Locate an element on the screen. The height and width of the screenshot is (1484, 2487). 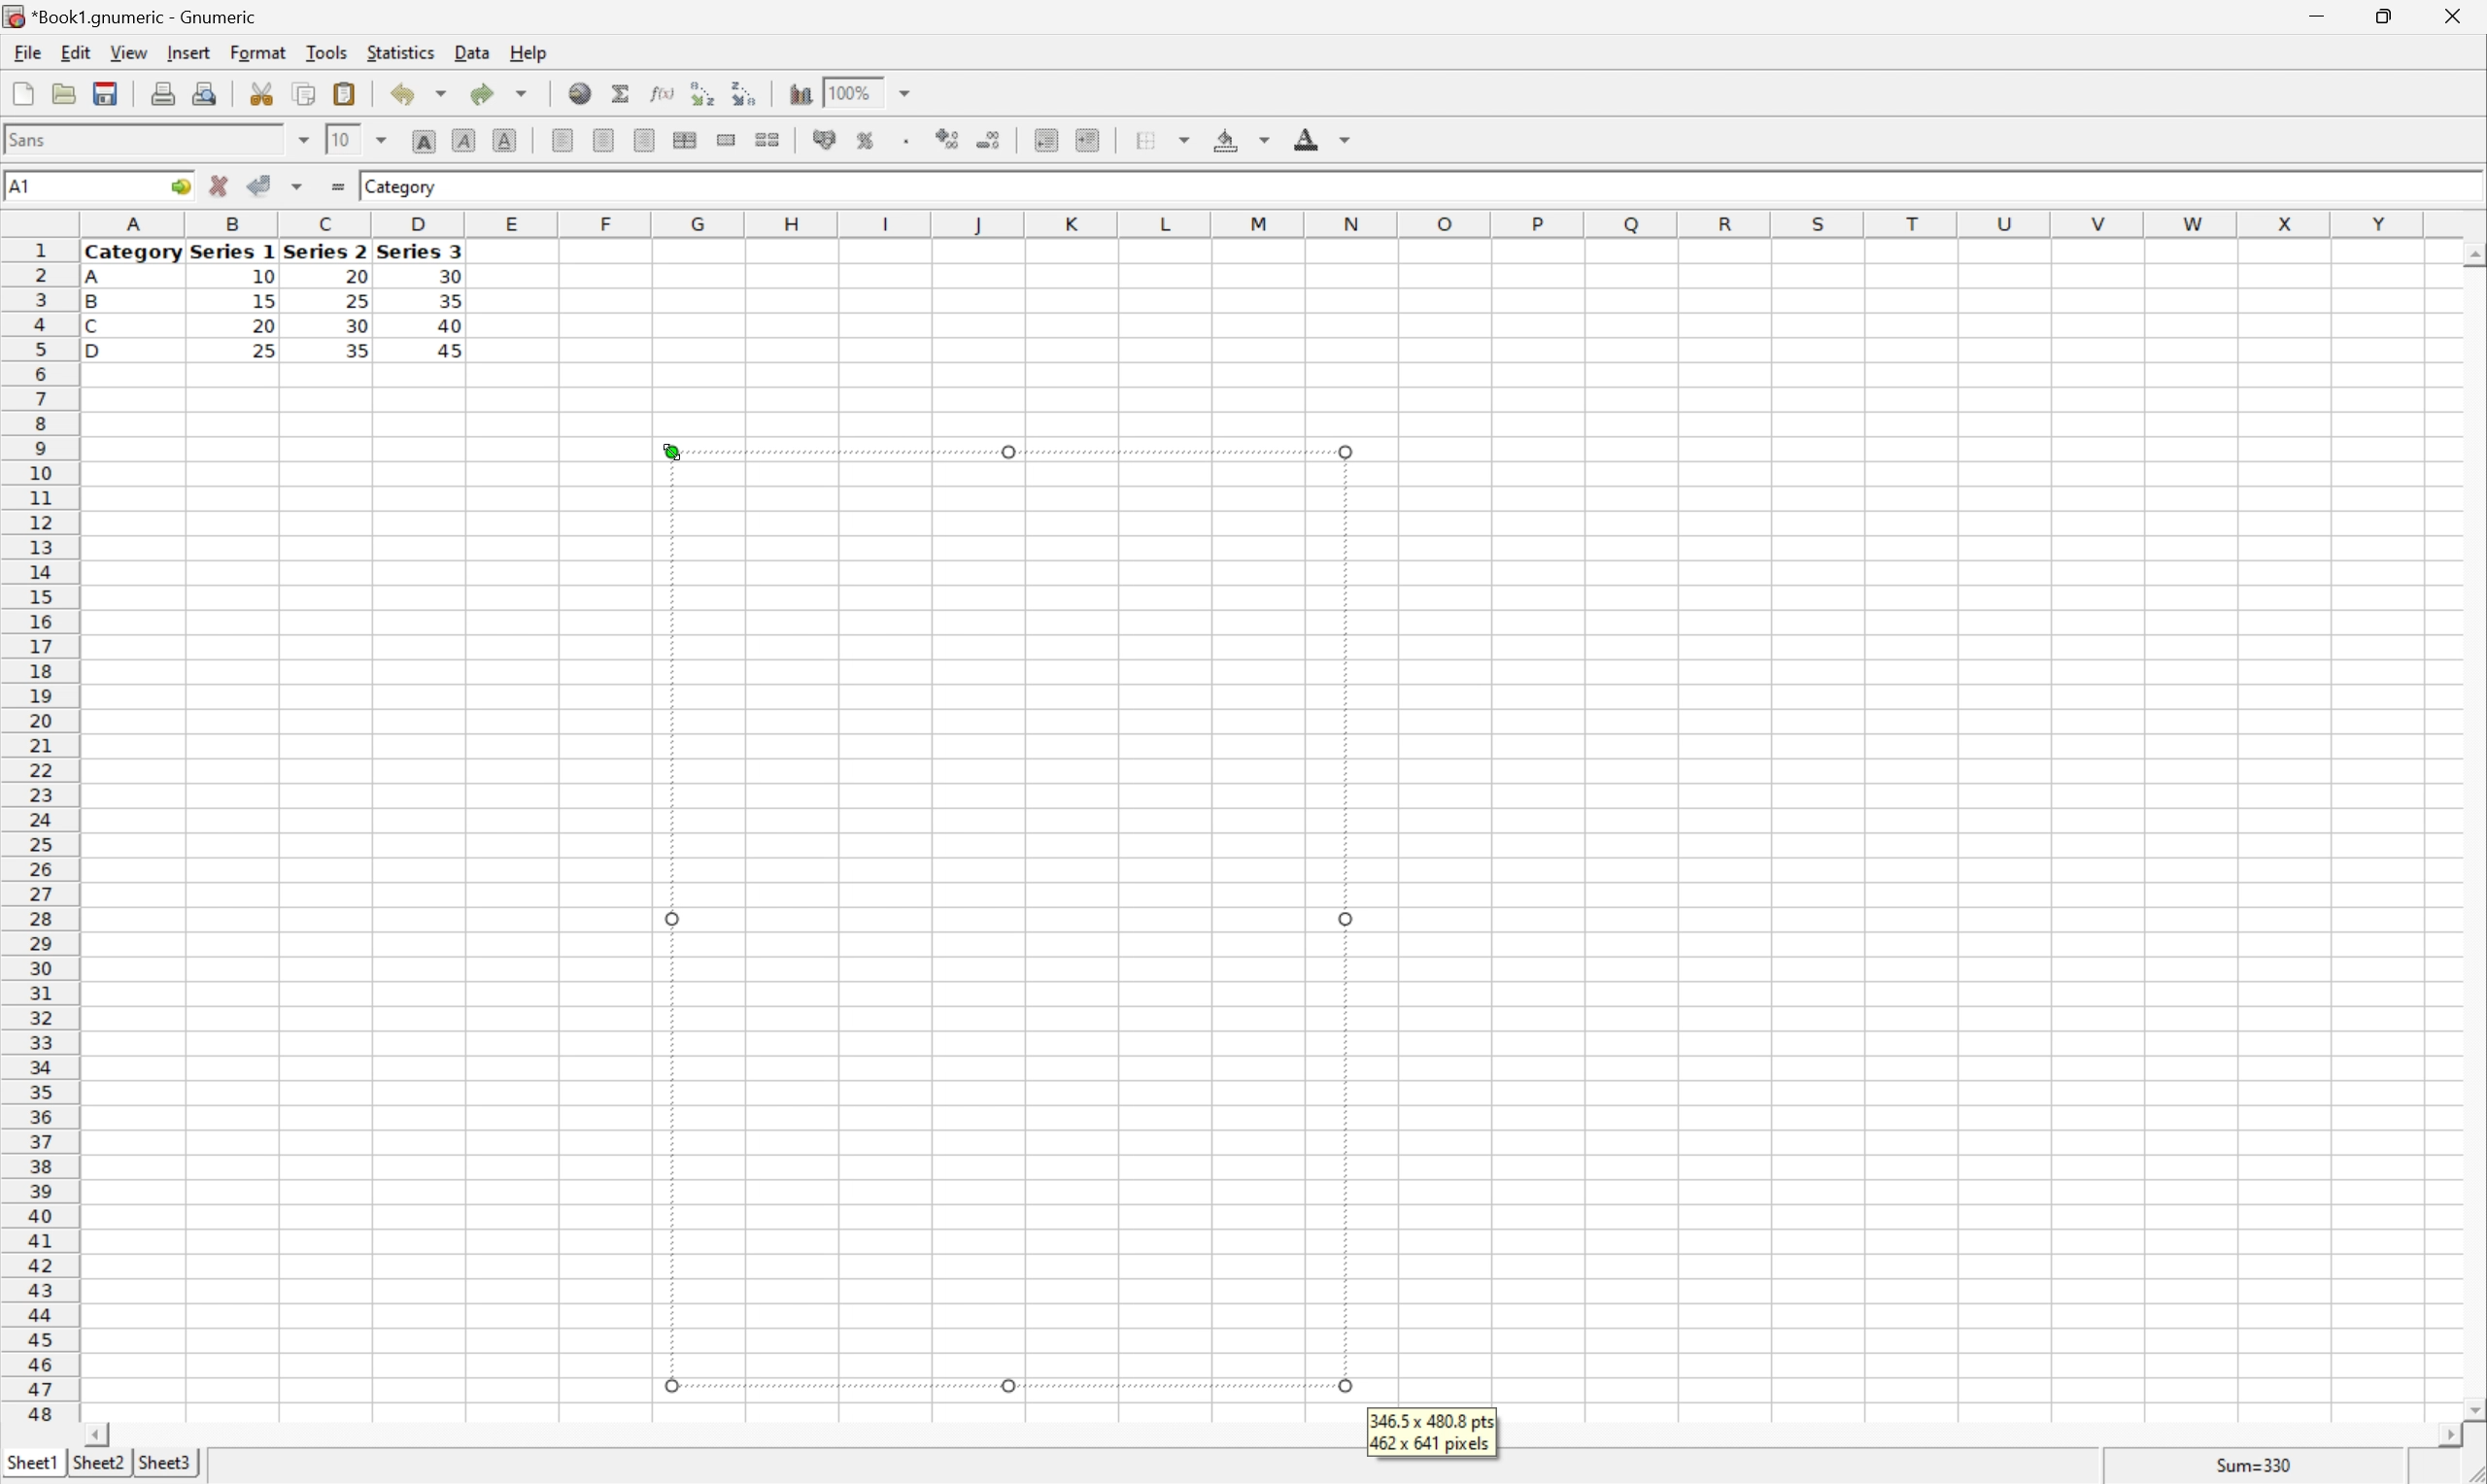
Underline is located at coordinates (505, 138).